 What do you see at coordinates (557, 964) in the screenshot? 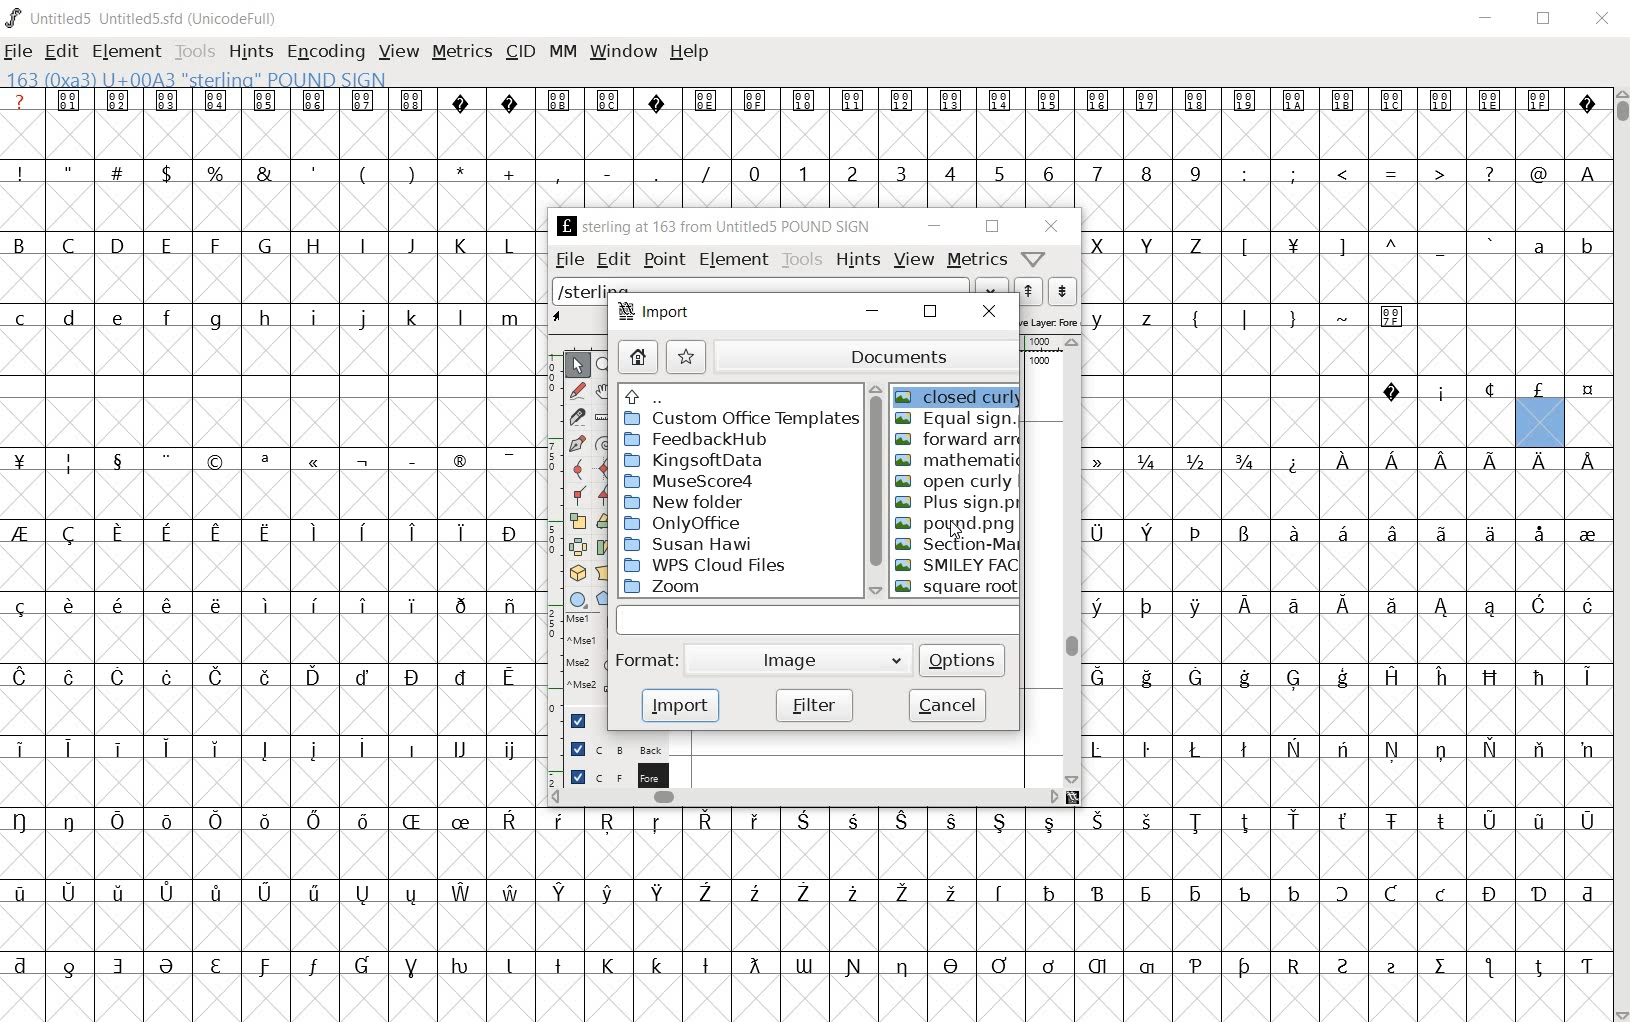
I see `Symbol` at bounding box center [557, 964].